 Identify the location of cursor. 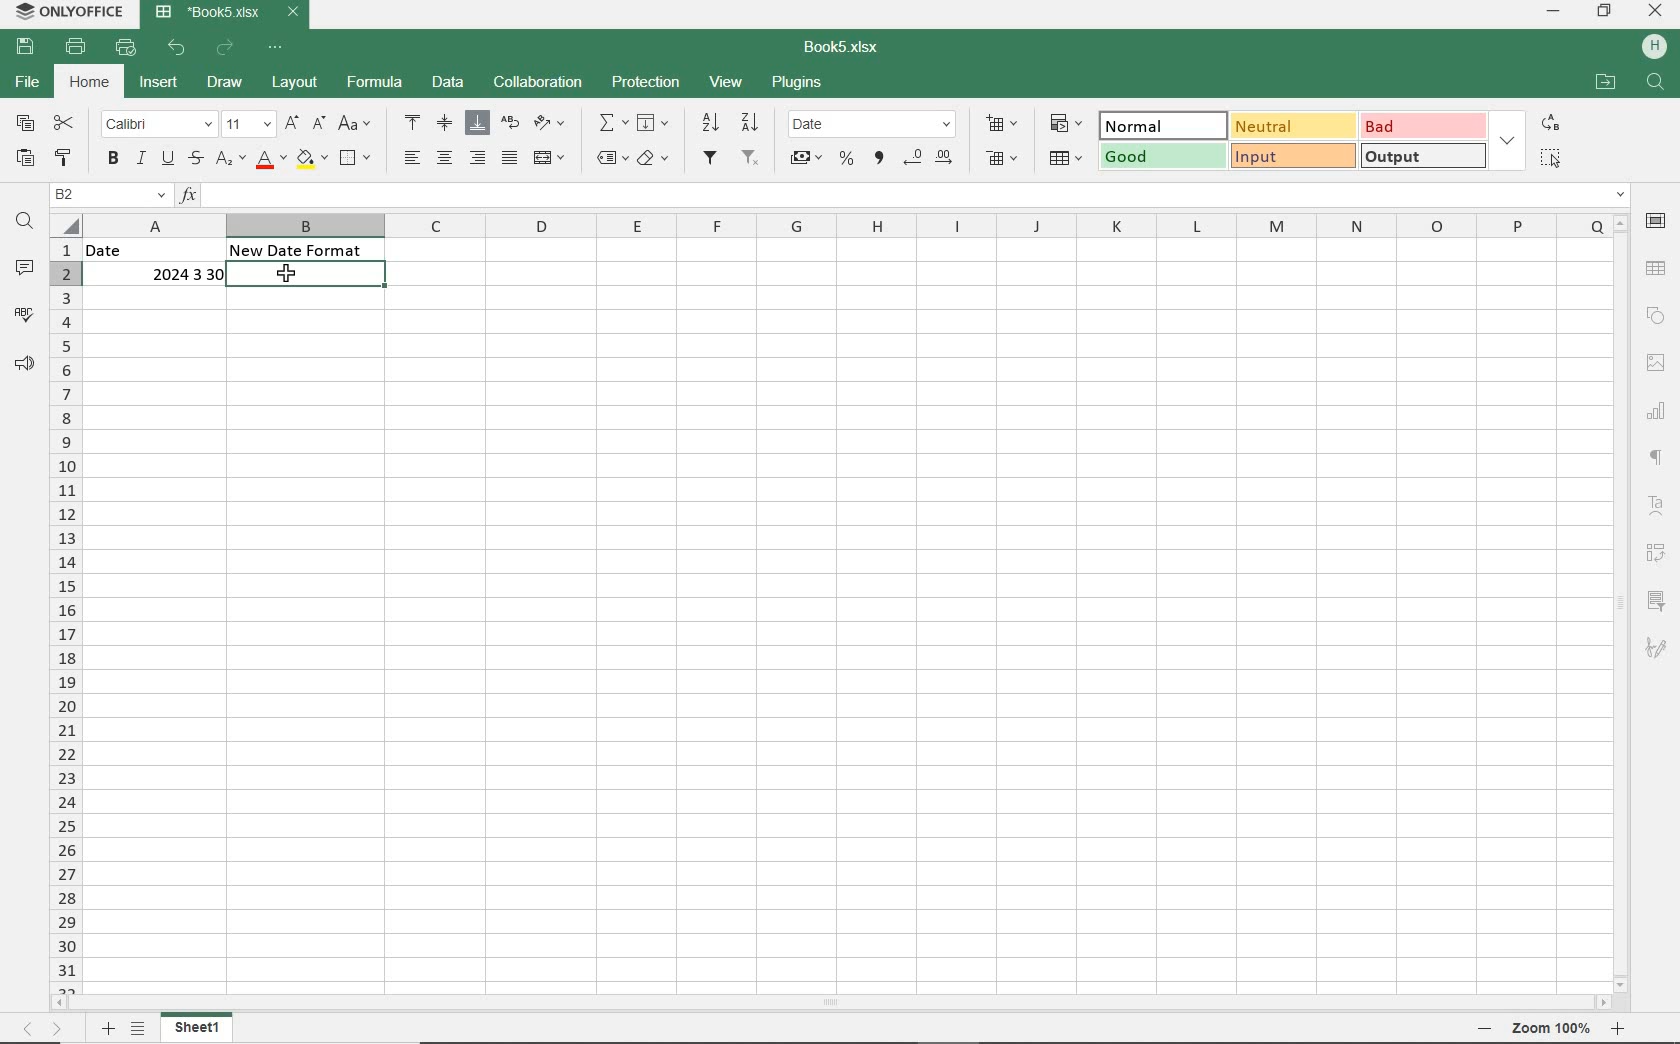
(284, 275).